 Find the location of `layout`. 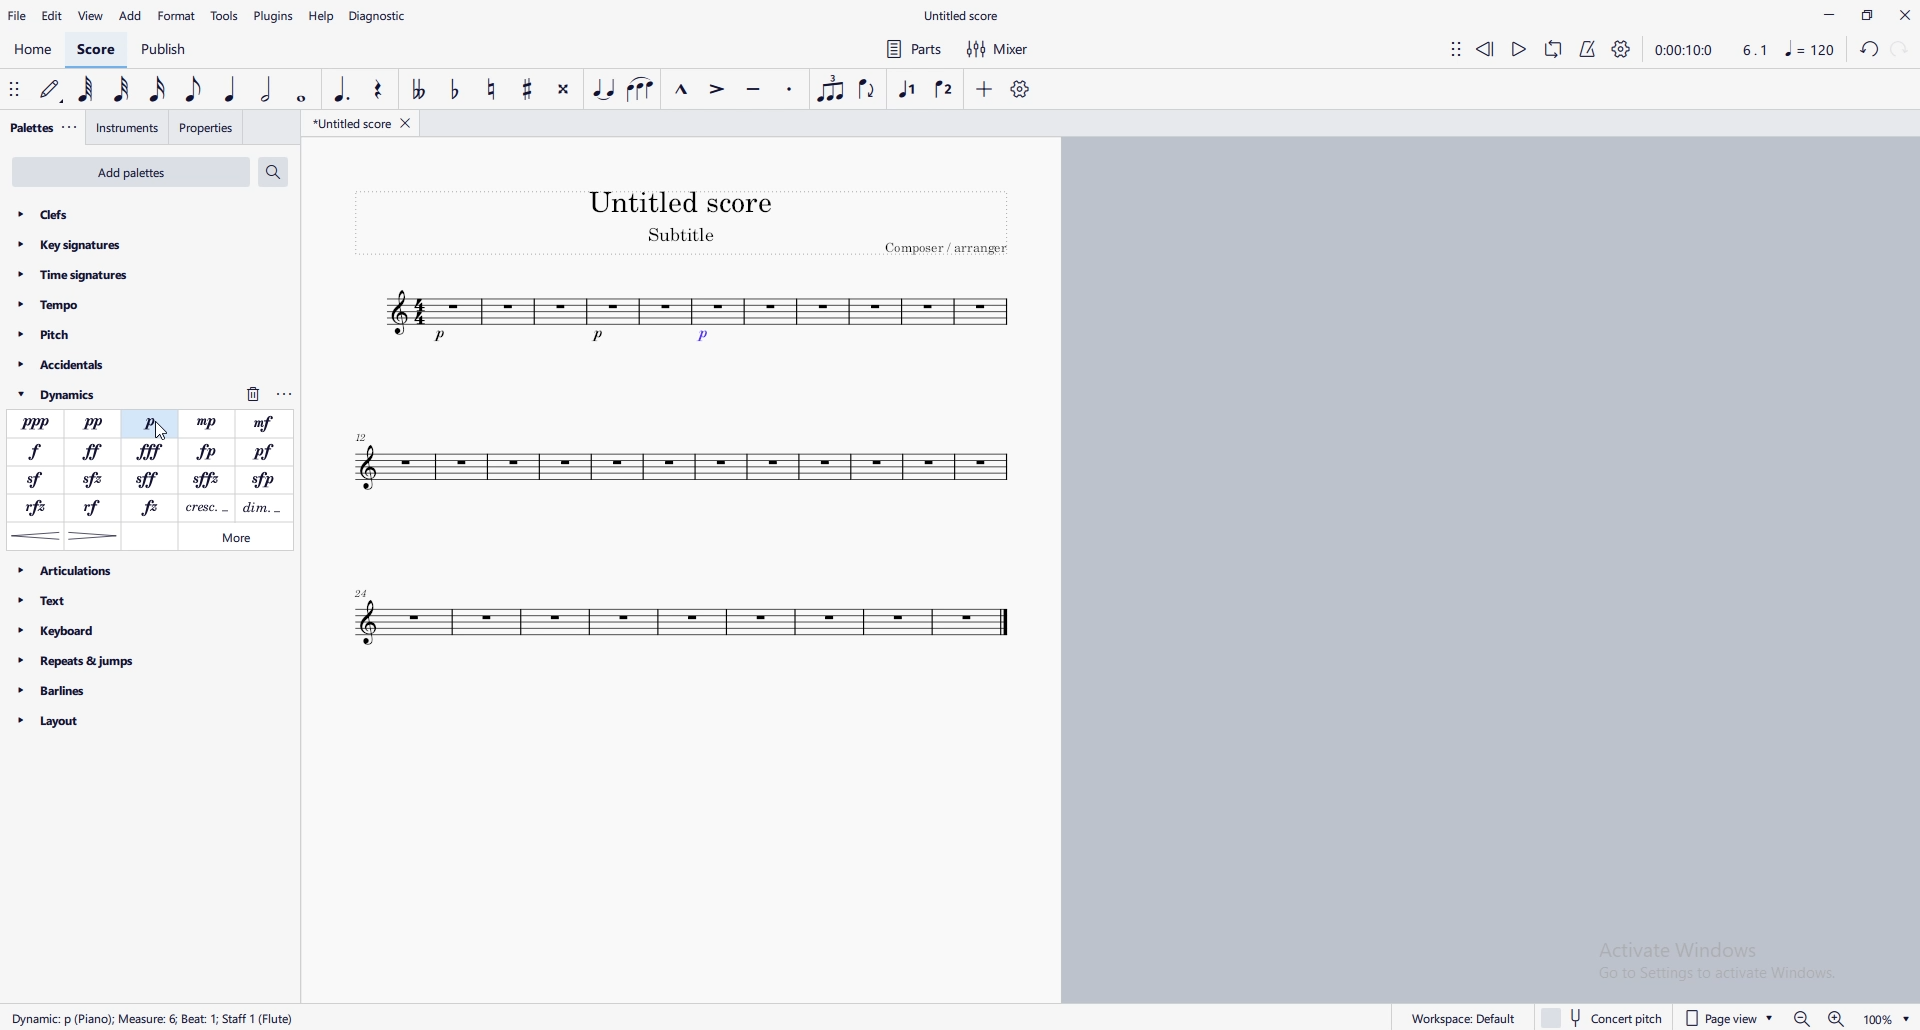

layout is located at coordinates (125, 725).